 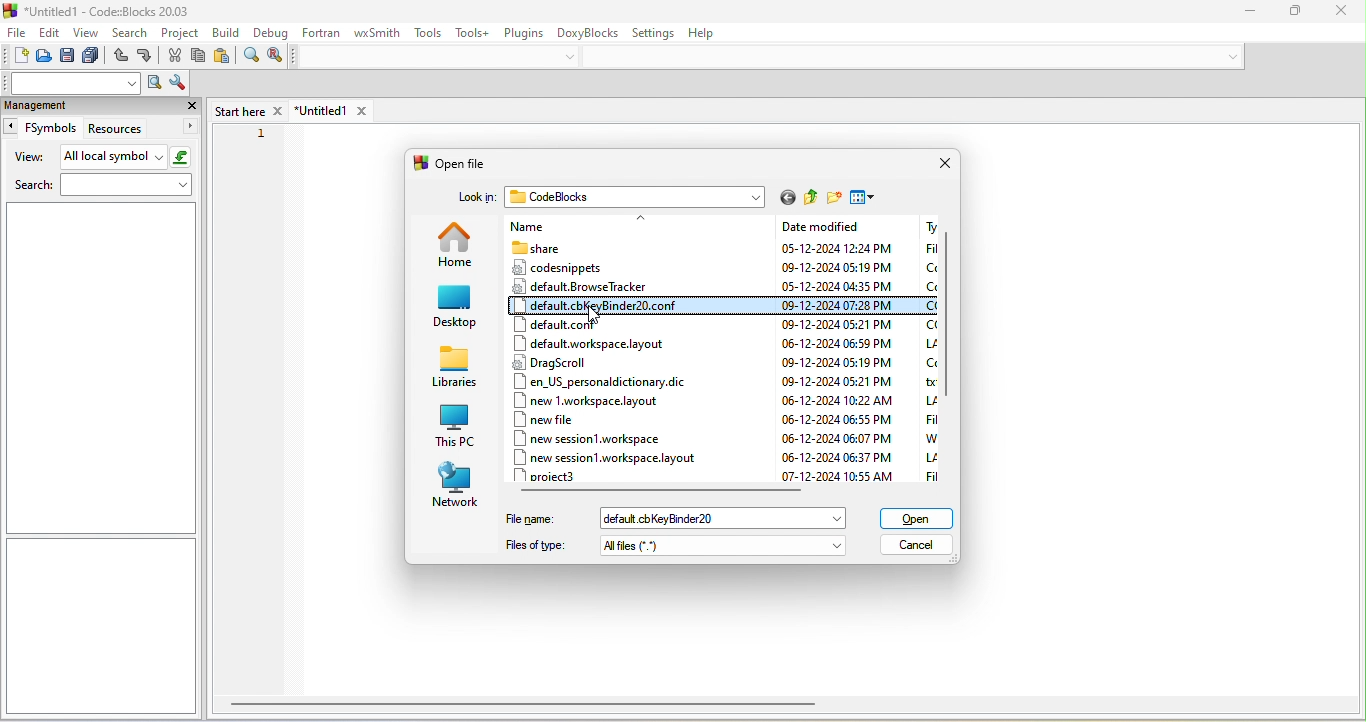 What do you see at coordinates (127, 157) in the screenshot?
I see `all local symbol` at bounding box center [127, 157].